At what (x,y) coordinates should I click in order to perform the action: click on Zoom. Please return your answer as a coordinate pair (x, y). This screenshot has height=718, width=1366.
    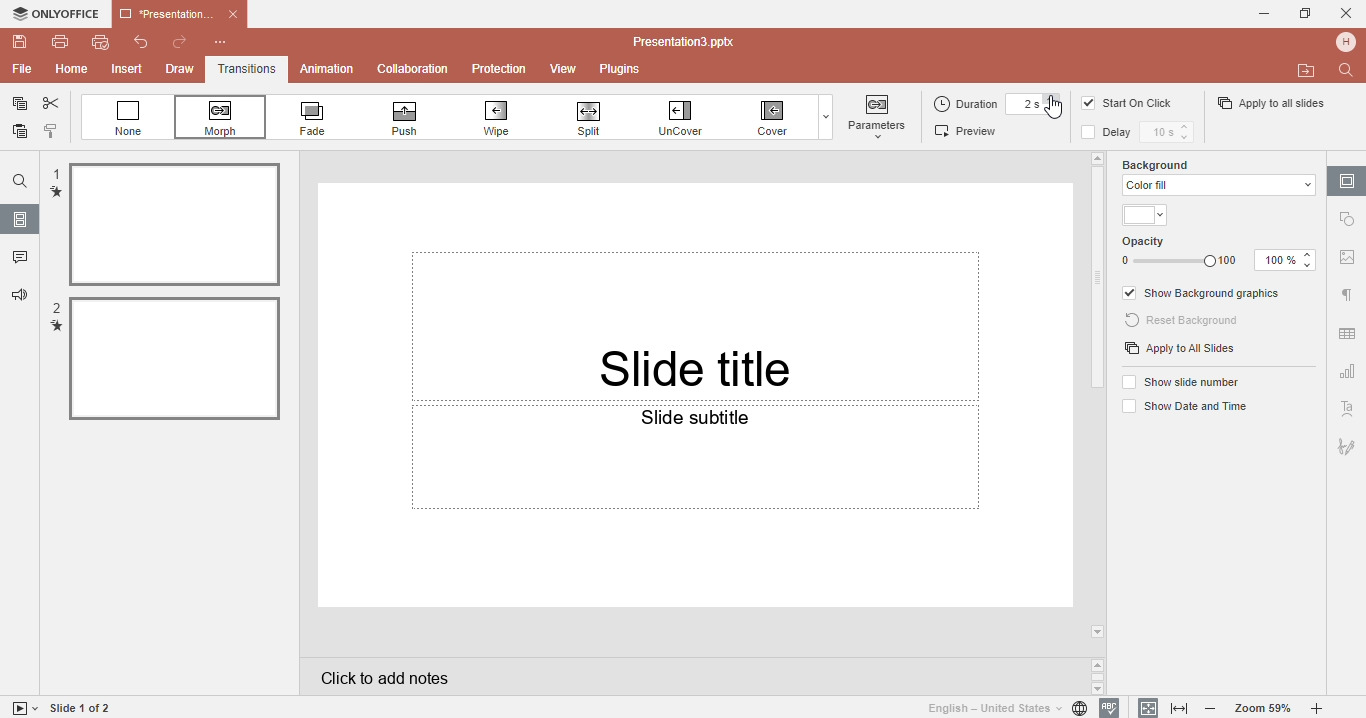
    Looking at the image, I should click on (1264, 708).